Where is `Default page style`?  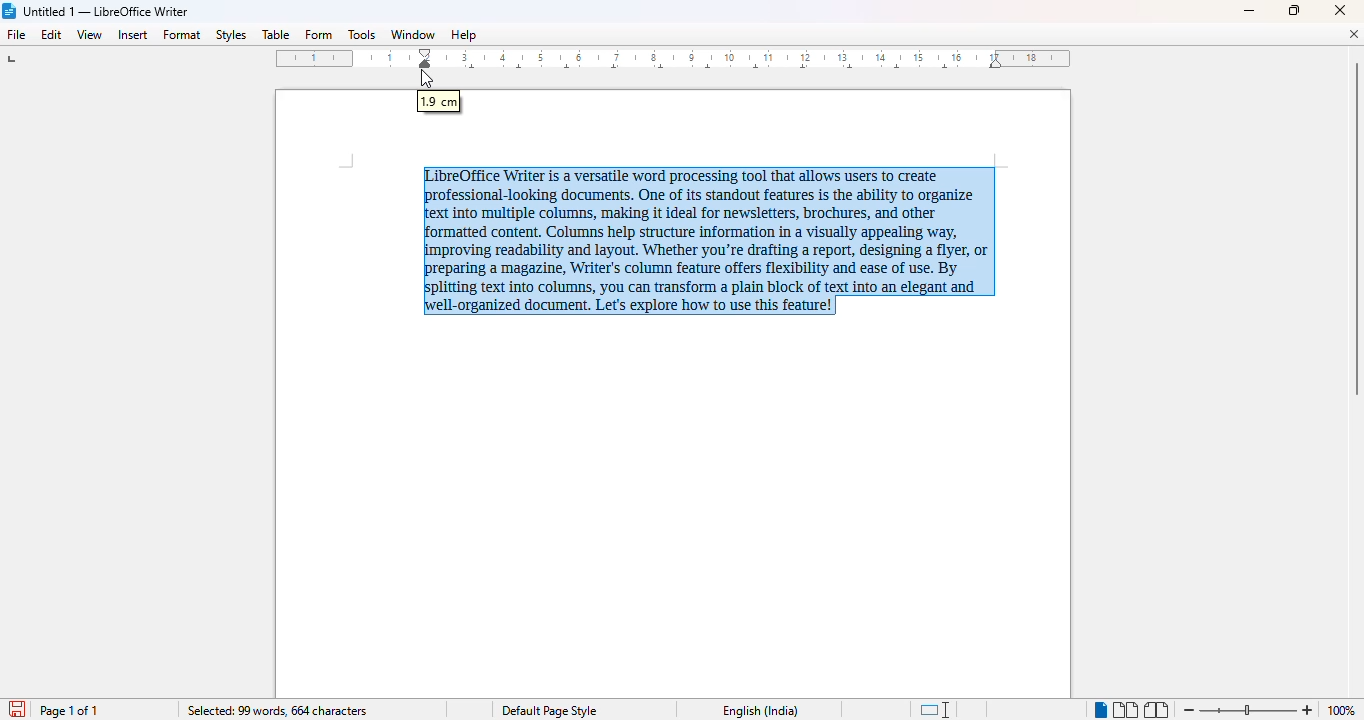
Default page style is located at coordinates (553, 710).